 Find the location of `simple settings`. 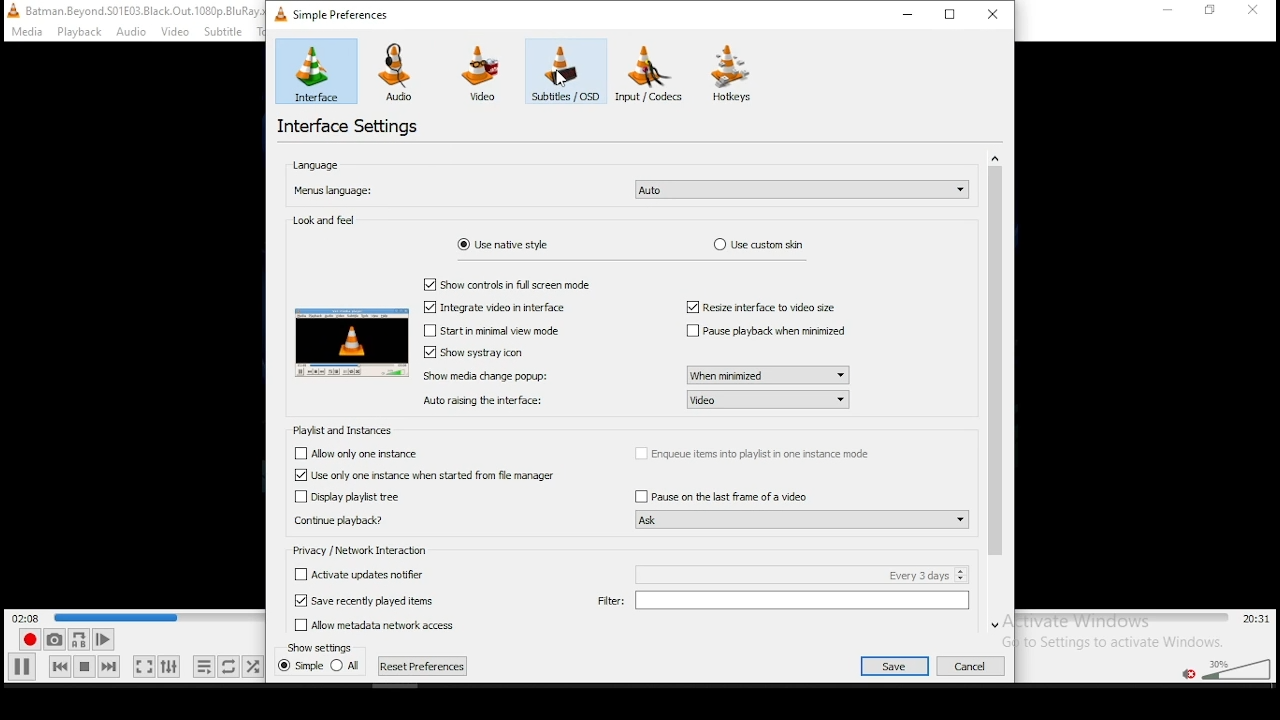

simple settings is located at coordinates (335, 13).